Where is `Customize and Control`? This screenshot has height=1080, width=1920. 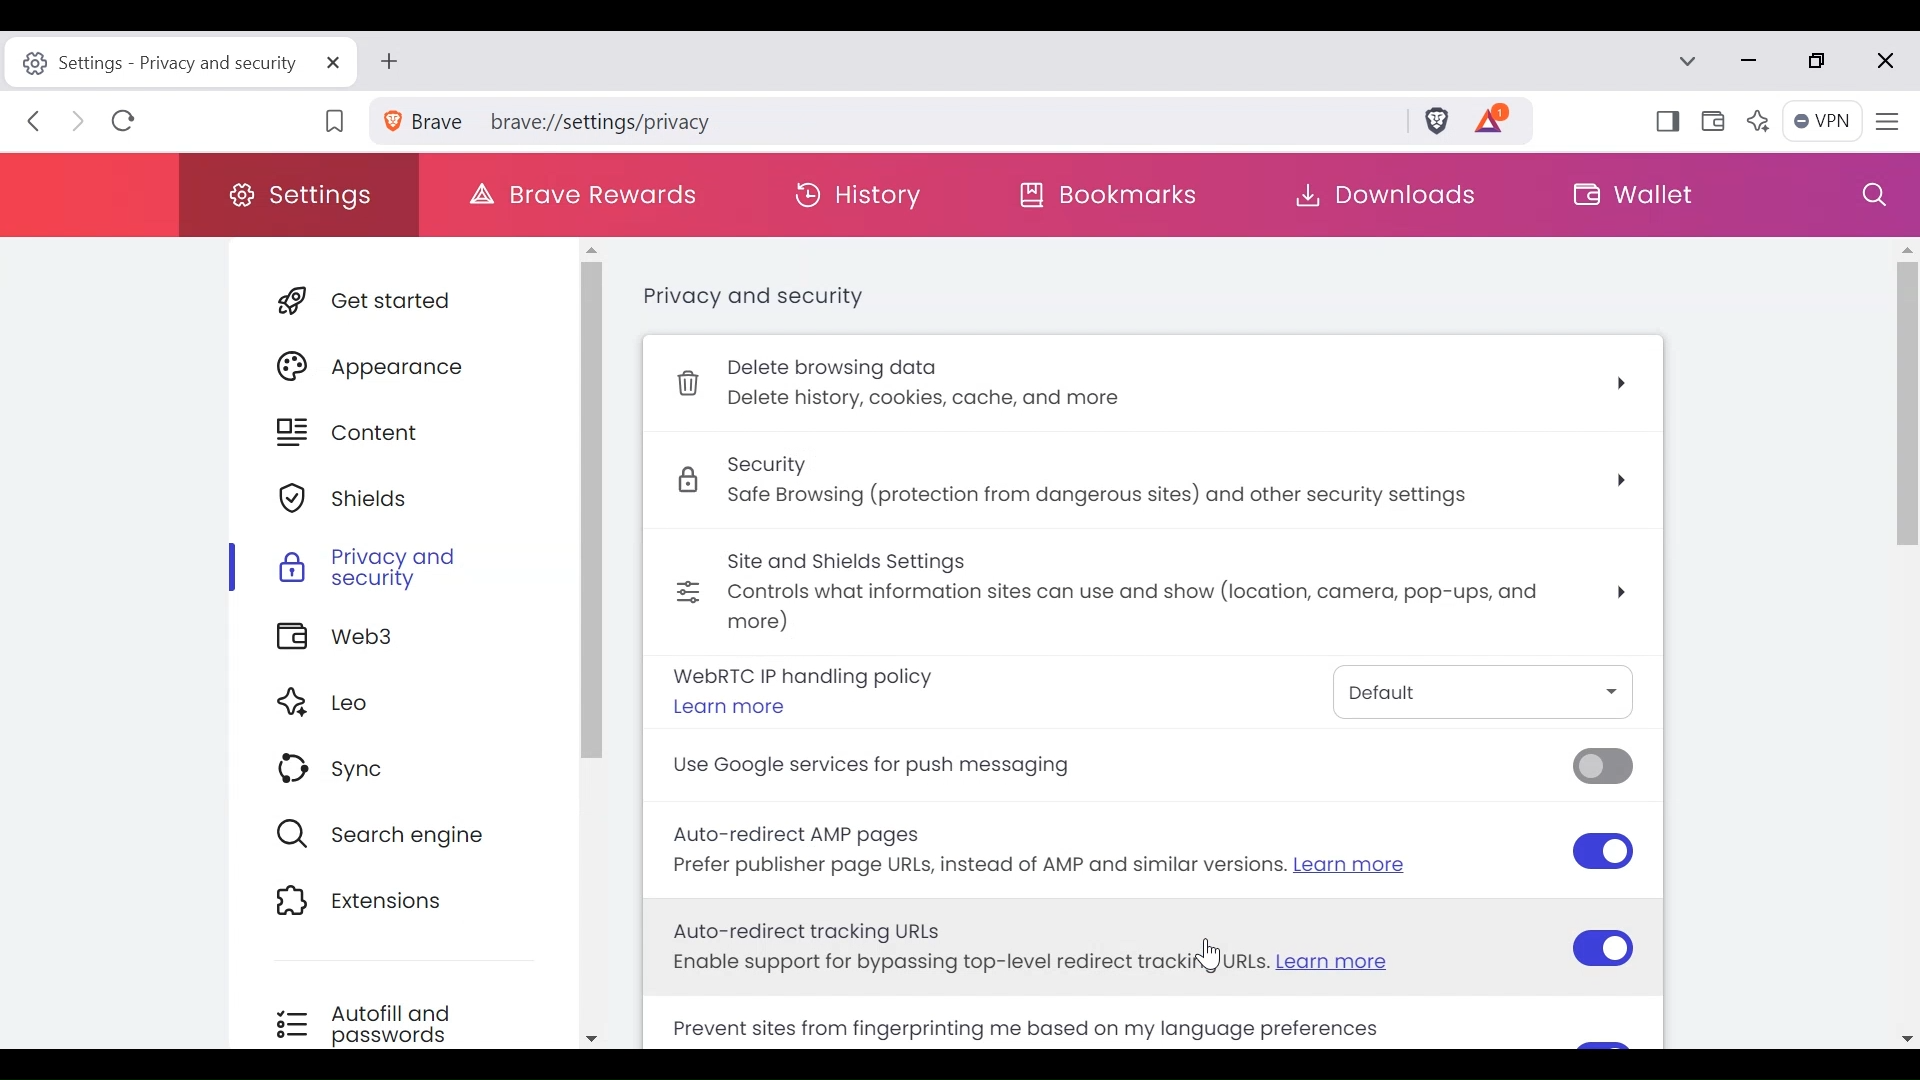 Customize and Control is located at coordinates (1887, 121).